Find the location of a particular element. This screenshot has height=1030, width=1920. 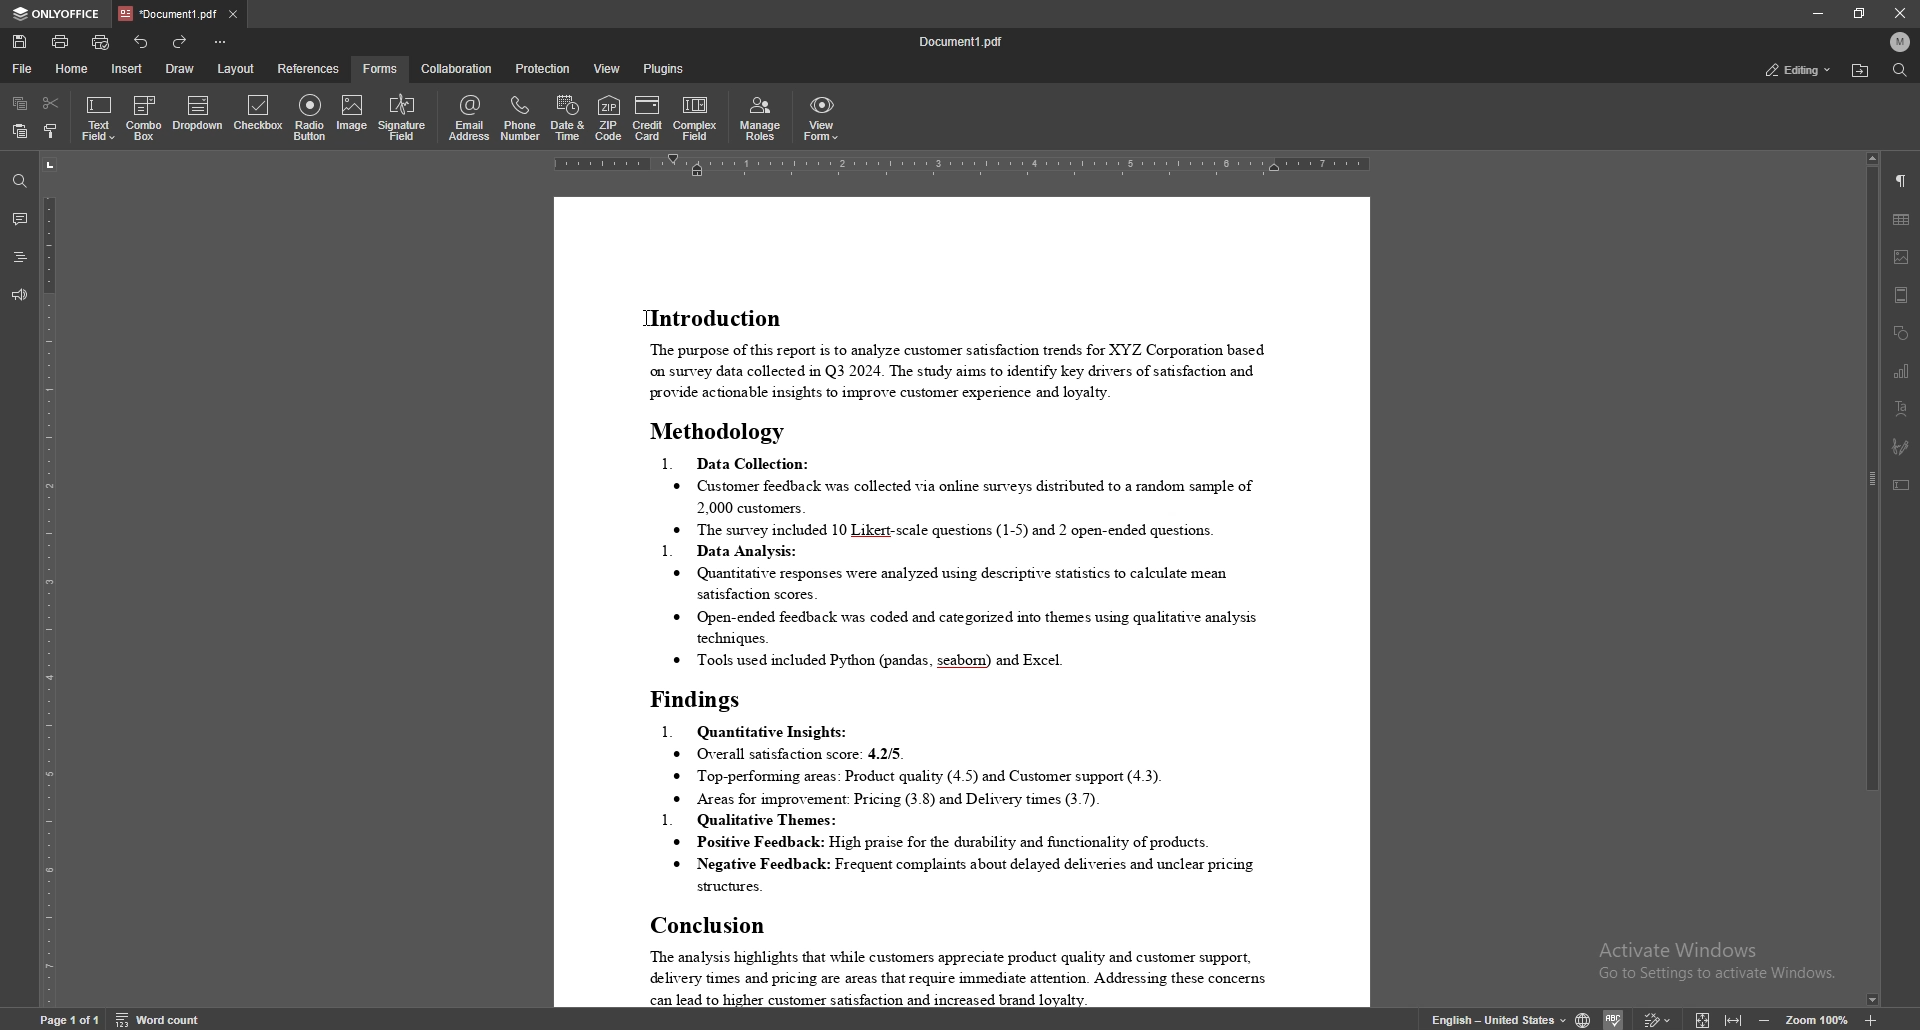

horizontal scale is located at coordinates (963, 164).